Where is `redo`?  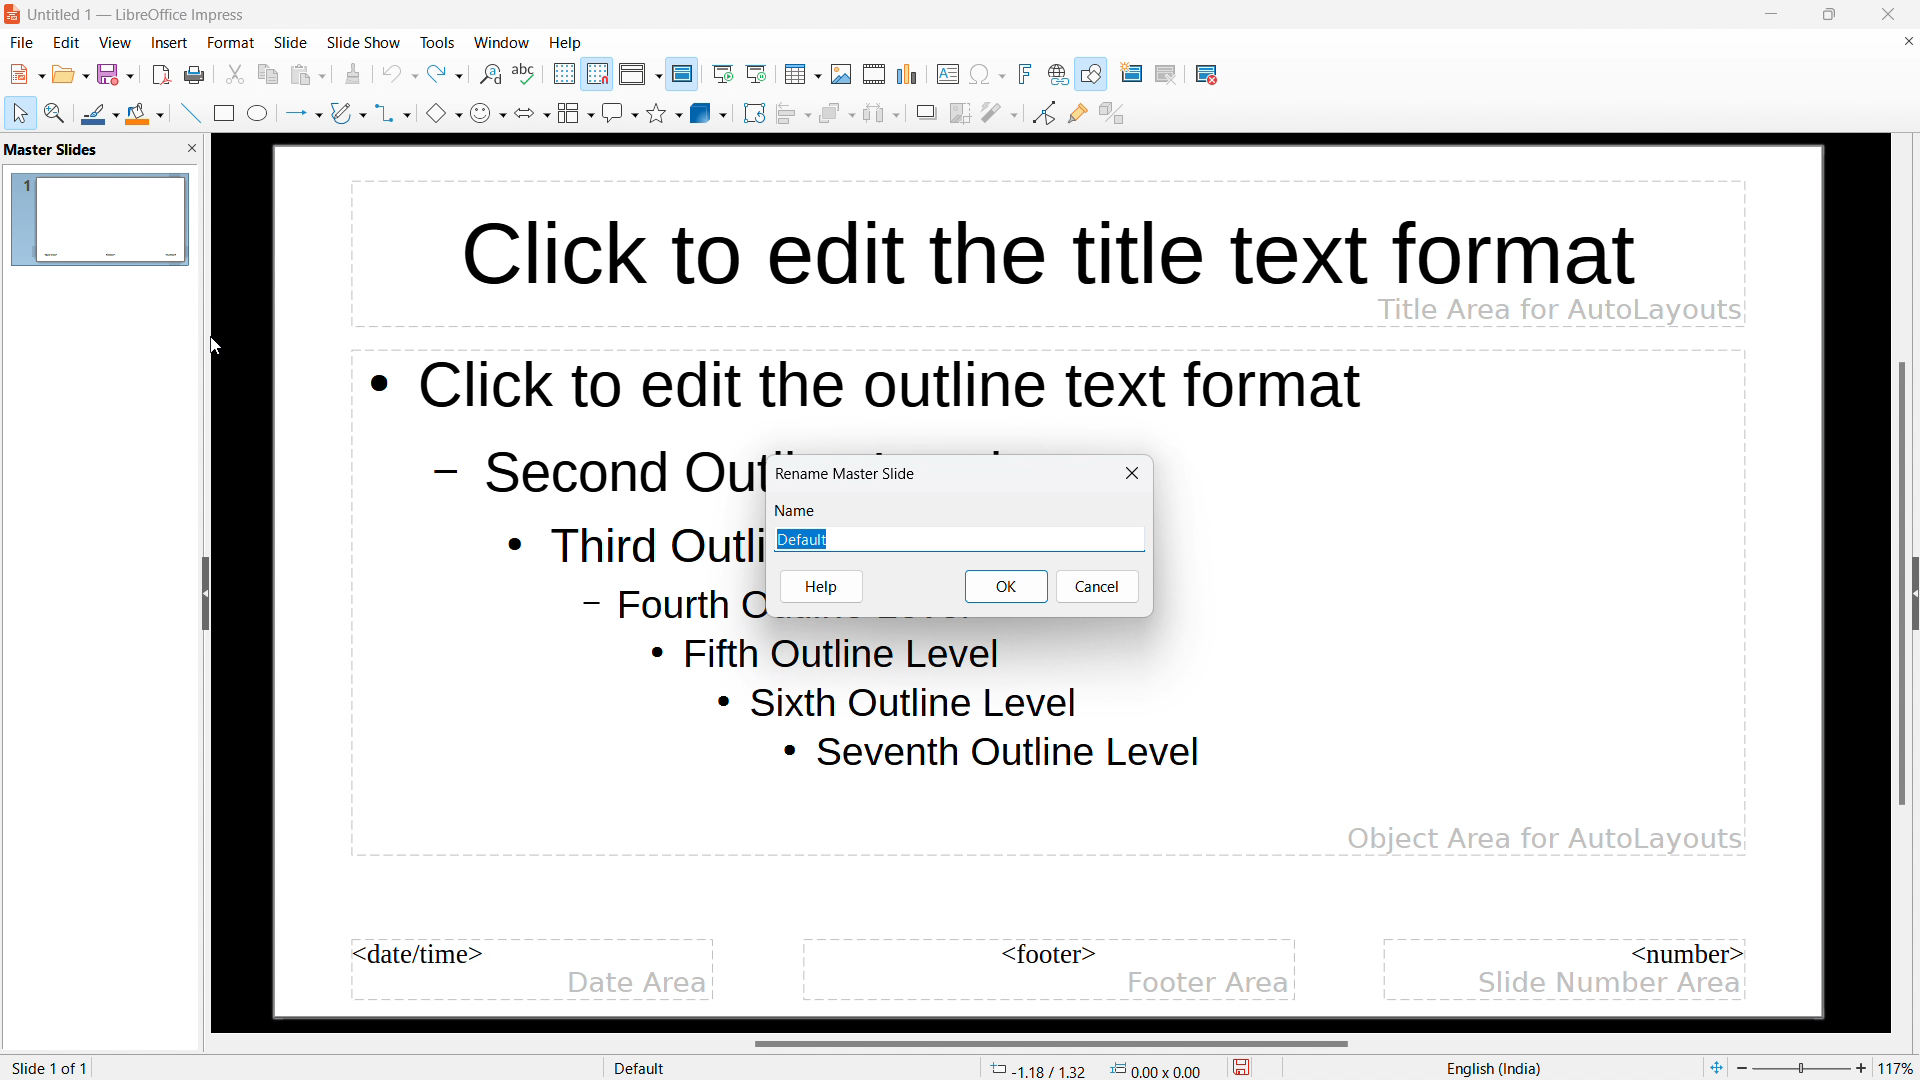 redo is located at coordinates (445, 74).